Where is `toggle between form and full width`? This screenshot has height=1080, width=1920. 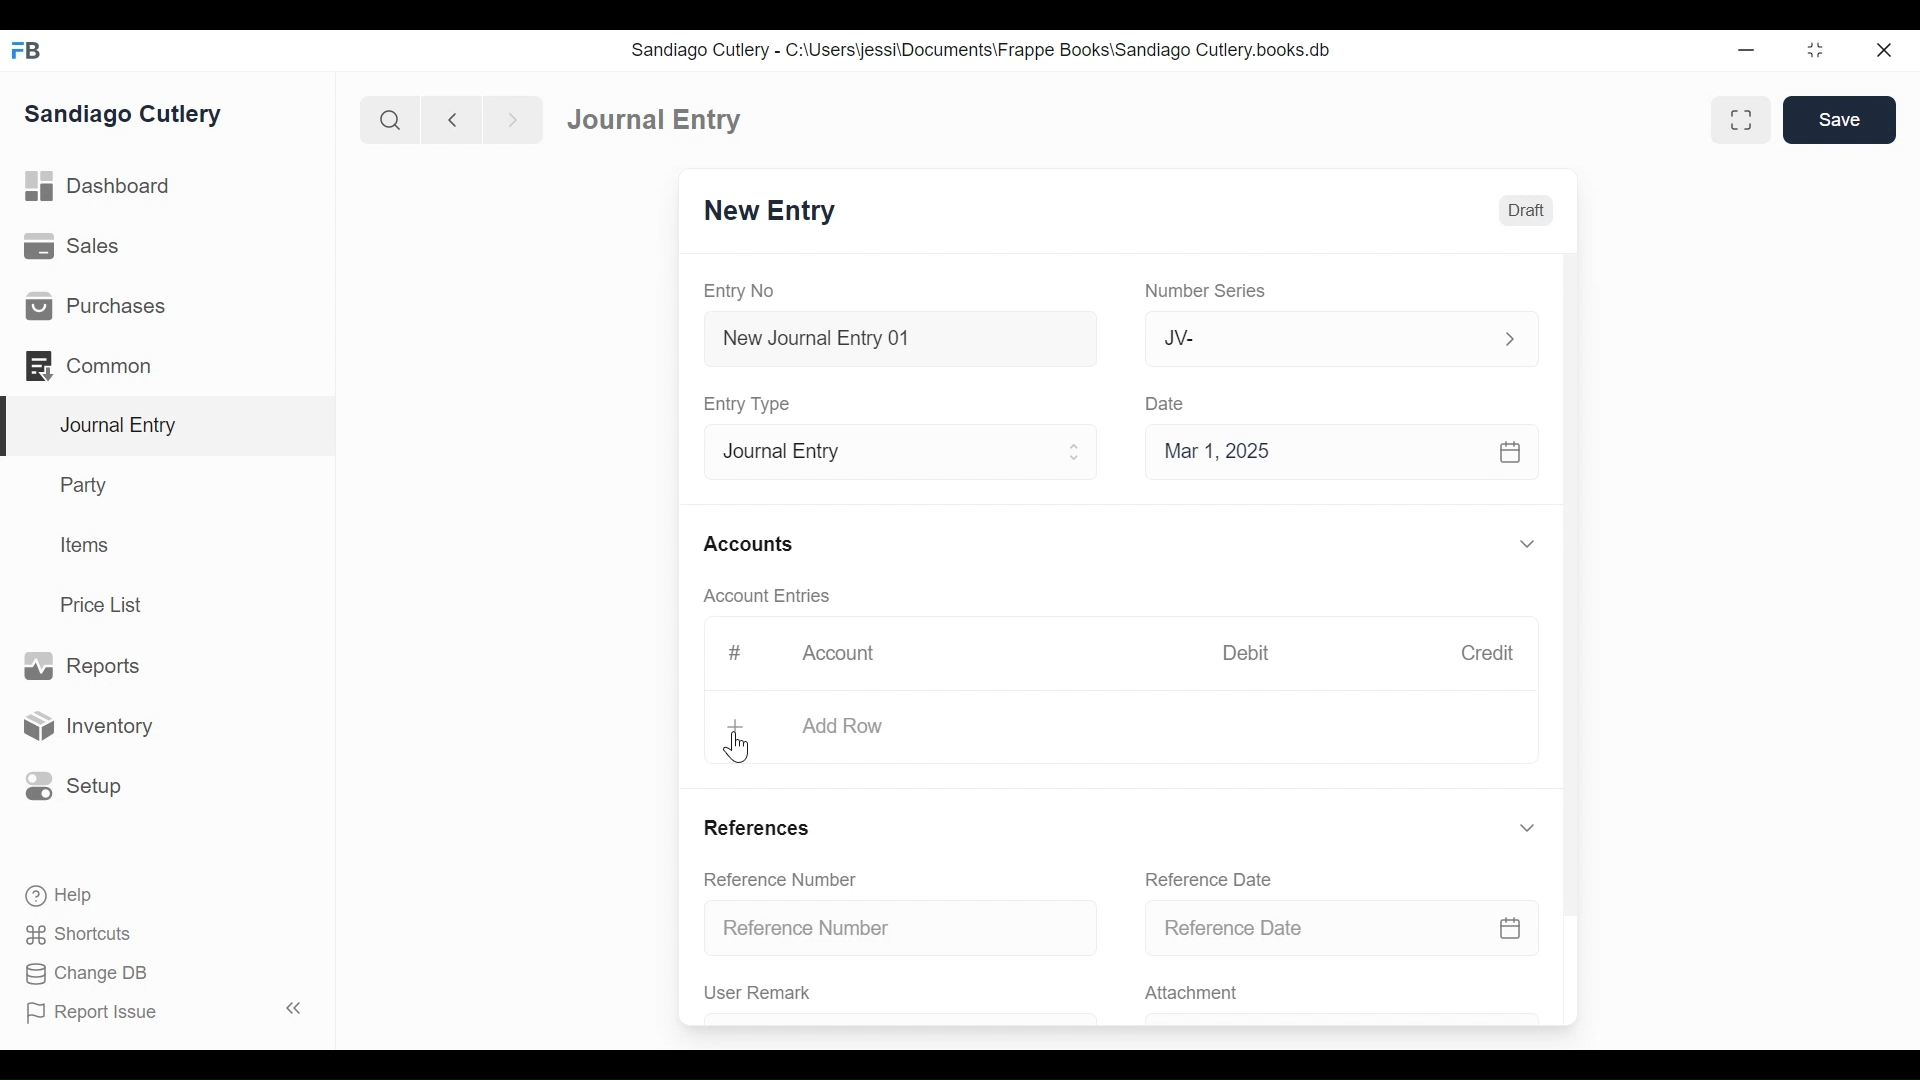
toggle between form and full width is located at coordinates (1745, 121).